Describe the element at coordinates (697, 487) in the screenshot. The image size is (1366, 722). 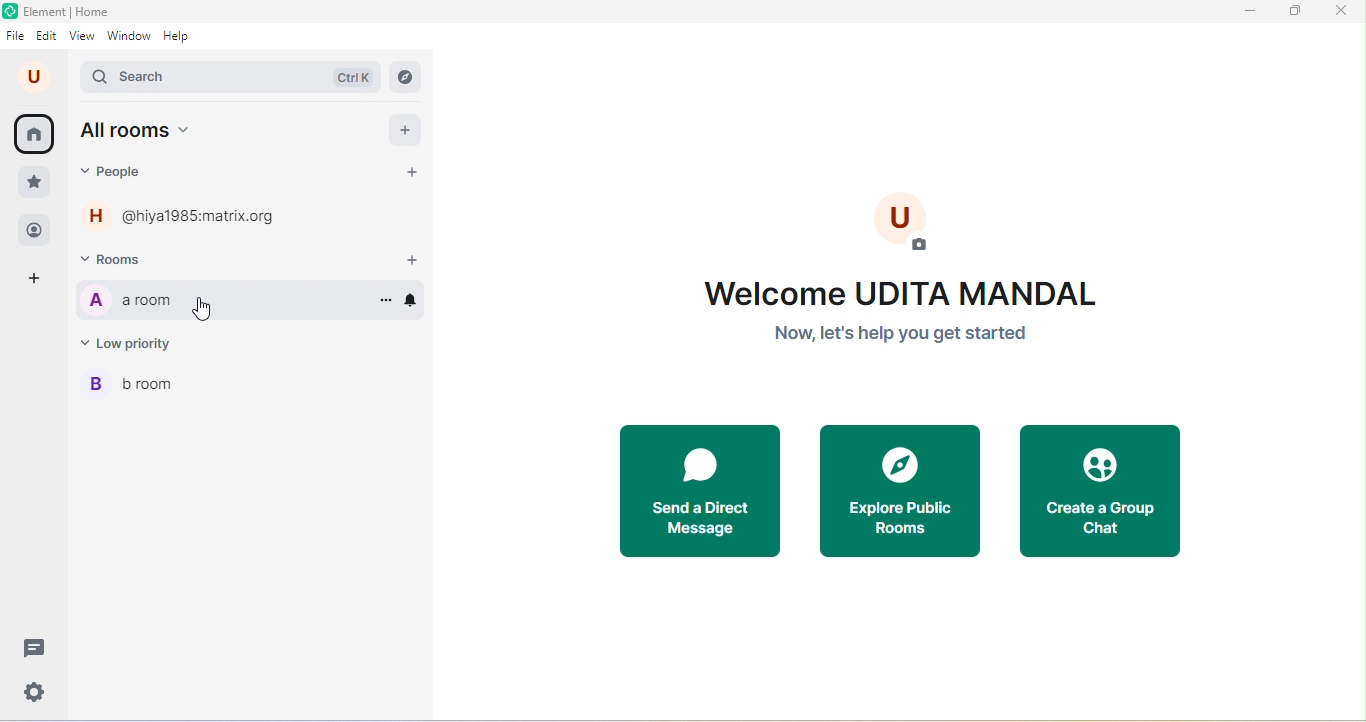
I see `send a direct message` at that location.